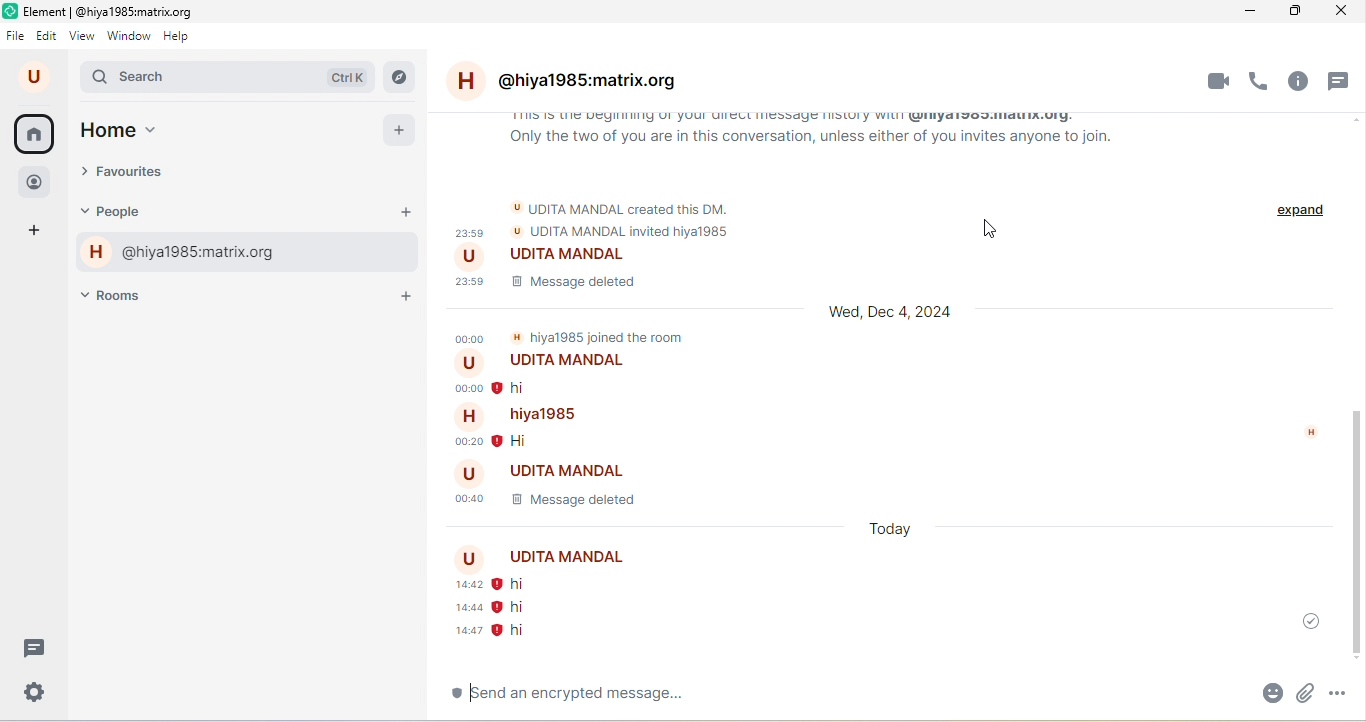 Image resolution: width=1366 pixels, height=722 pixels. I want to click on h, so click(1307, 432).